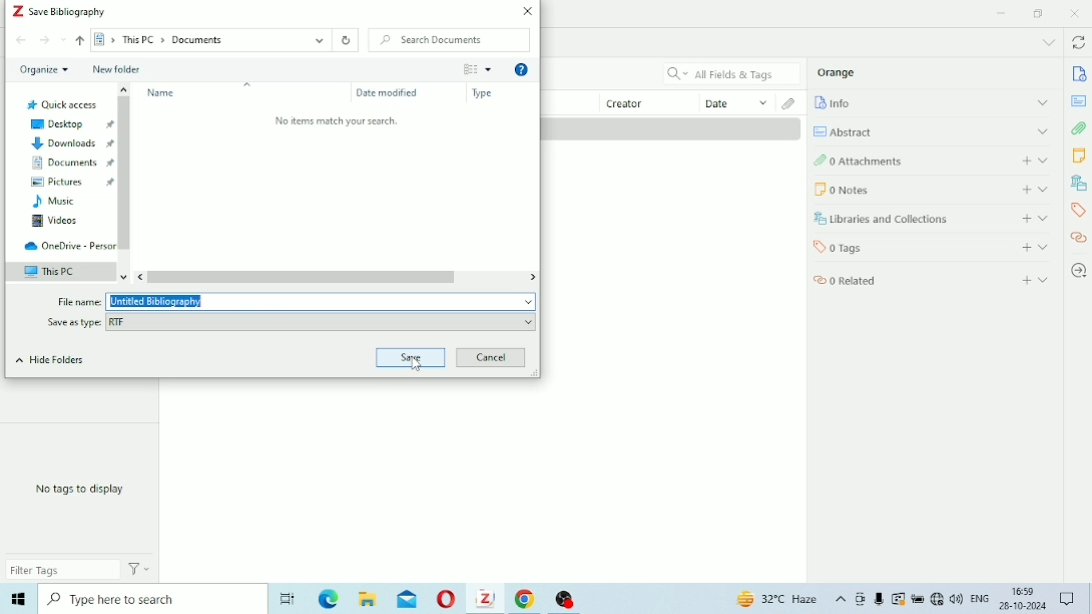  What do you see at coordinates (732, 74) in the screenshot?
I see `All Fields & Tags` at bounding box center [732, 74].